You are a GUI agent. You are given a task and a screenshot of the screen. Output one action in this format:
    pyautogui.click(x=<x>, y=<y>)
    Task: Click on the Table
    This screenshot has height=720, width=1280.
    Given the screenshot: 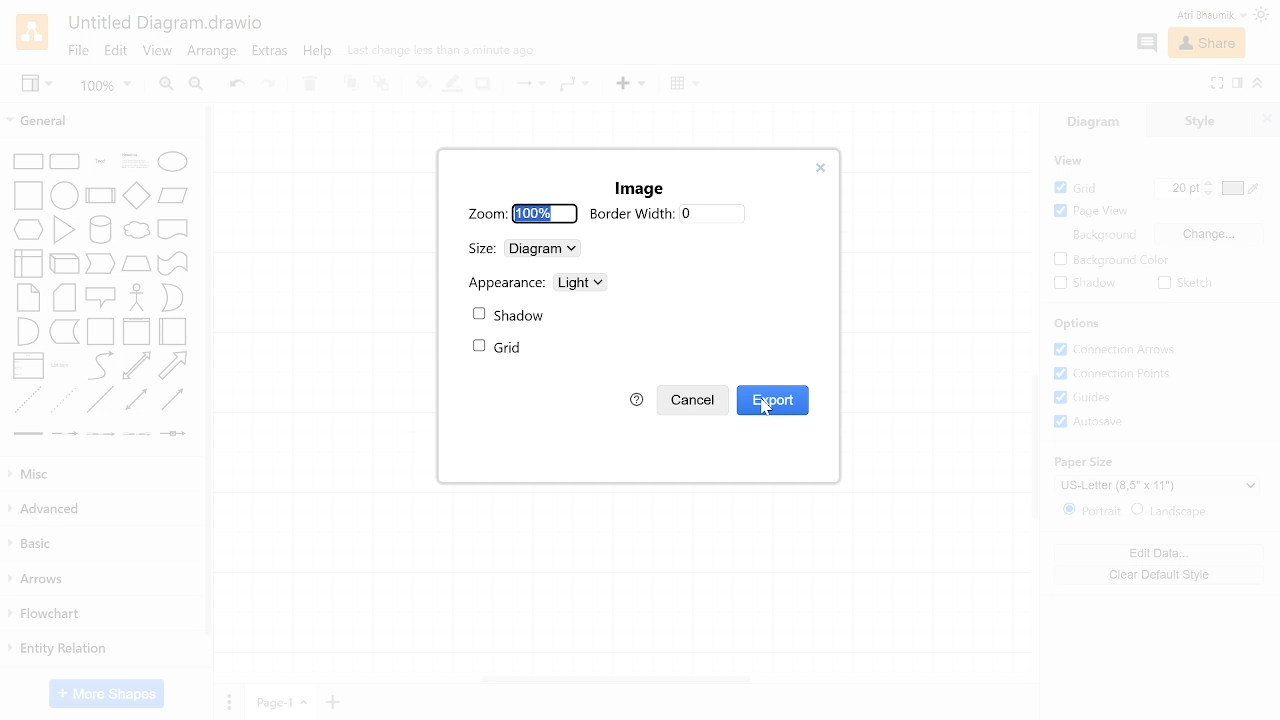 What is the action you would take?
    pyautogui.click(x=686, y=85)
    